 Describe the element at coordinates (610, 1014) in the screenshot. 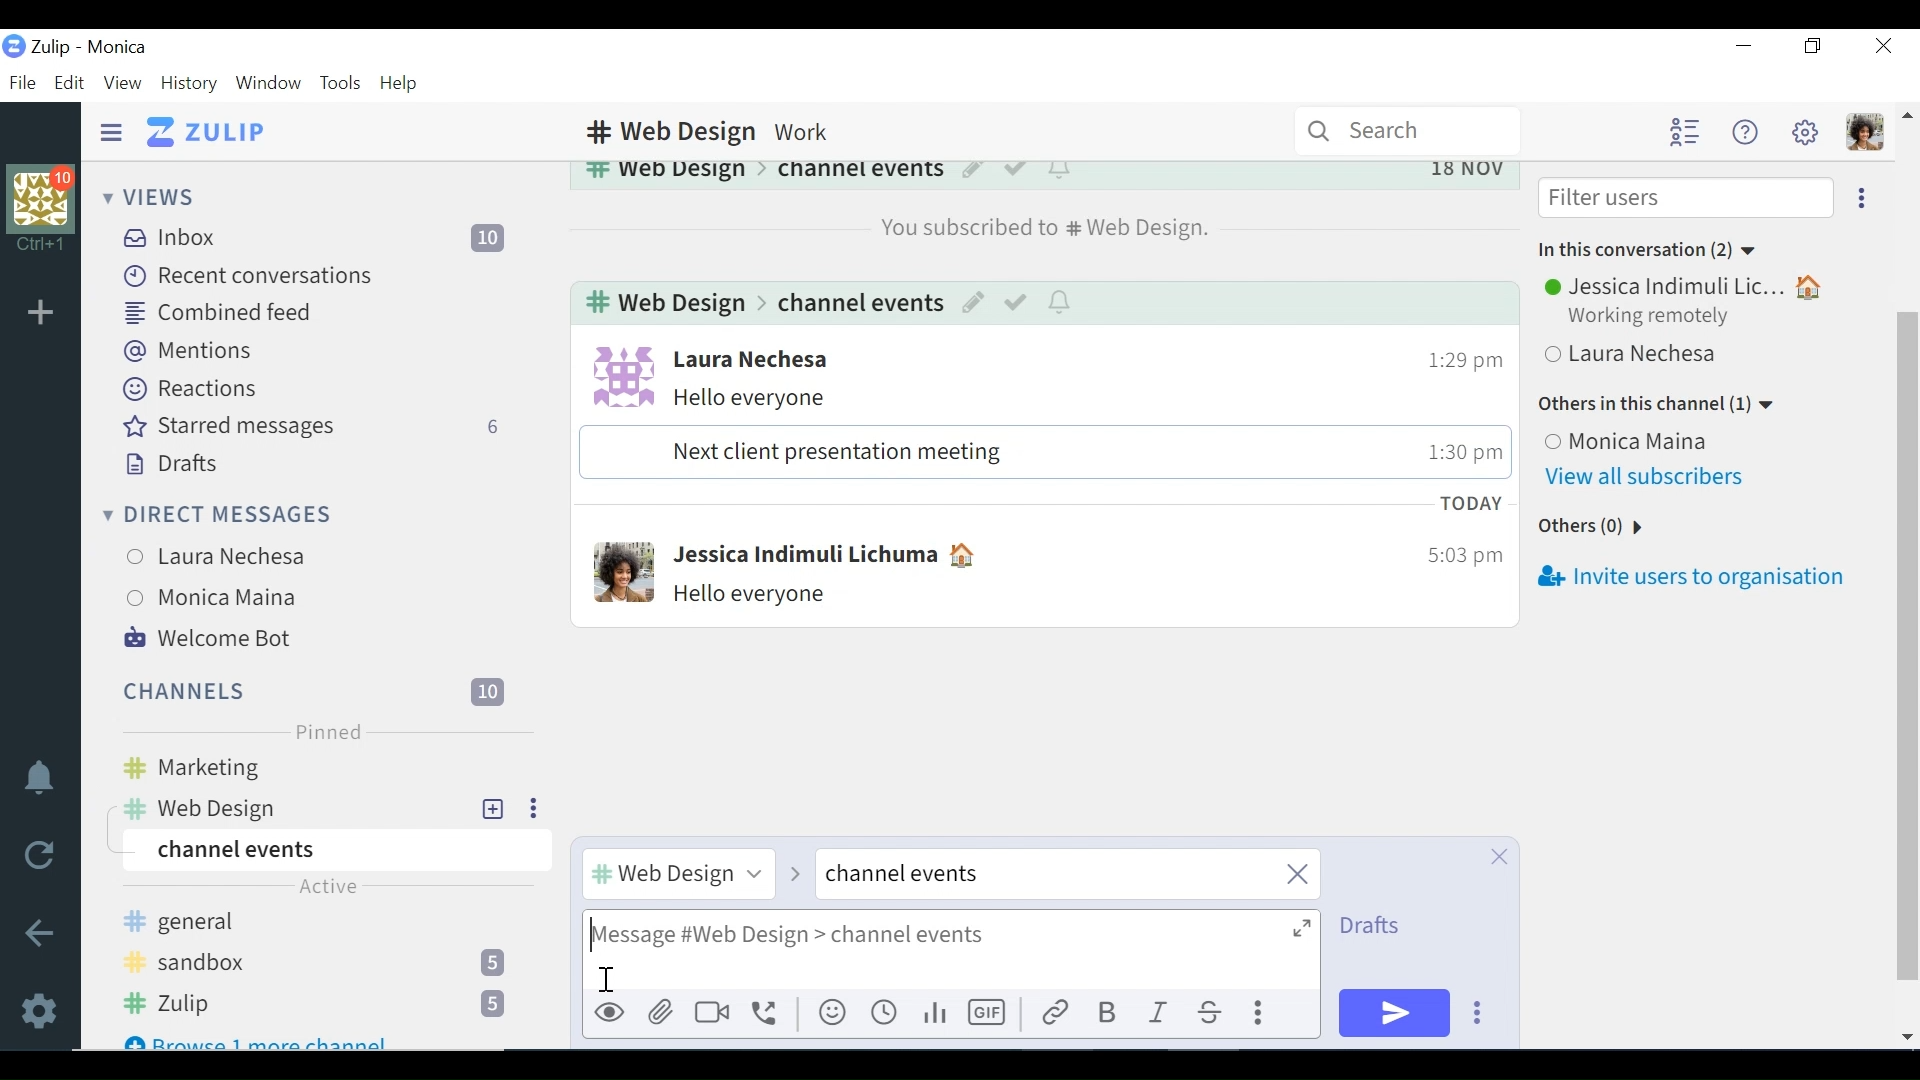

I see `Preview` at that location.